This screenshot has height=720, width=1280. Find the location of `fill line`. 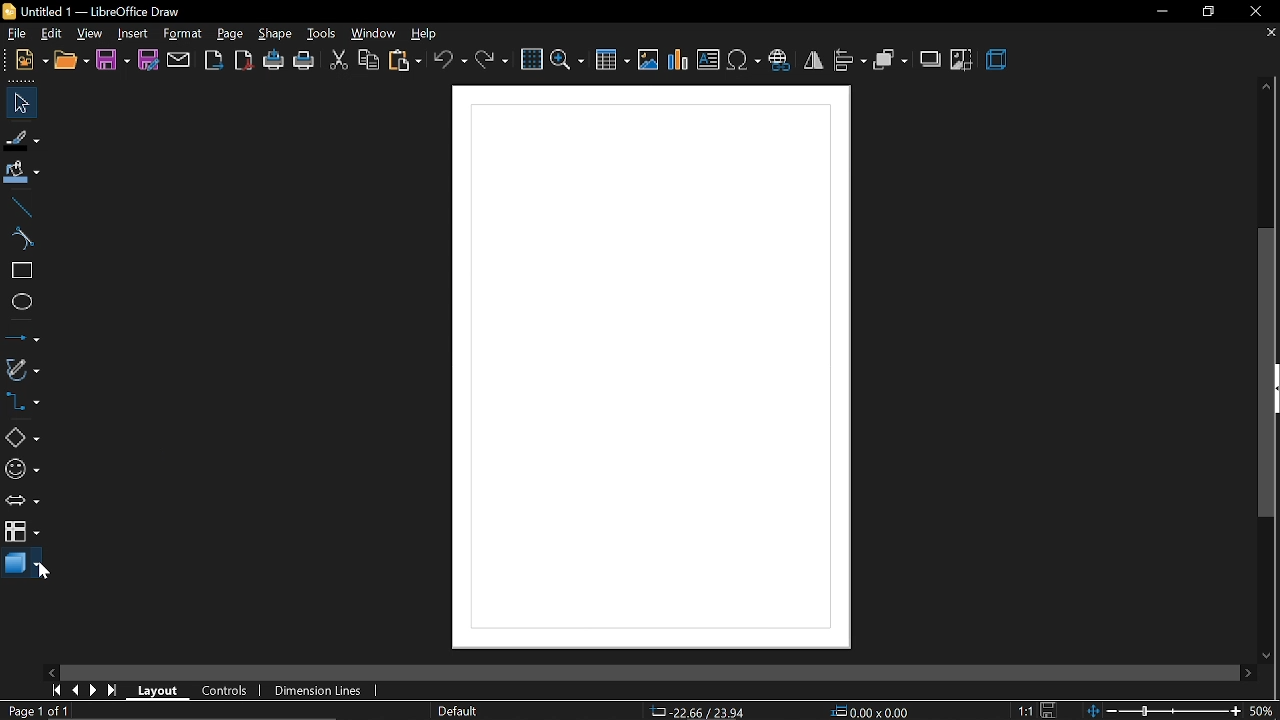

fill line is located at coordinates (22, 141).